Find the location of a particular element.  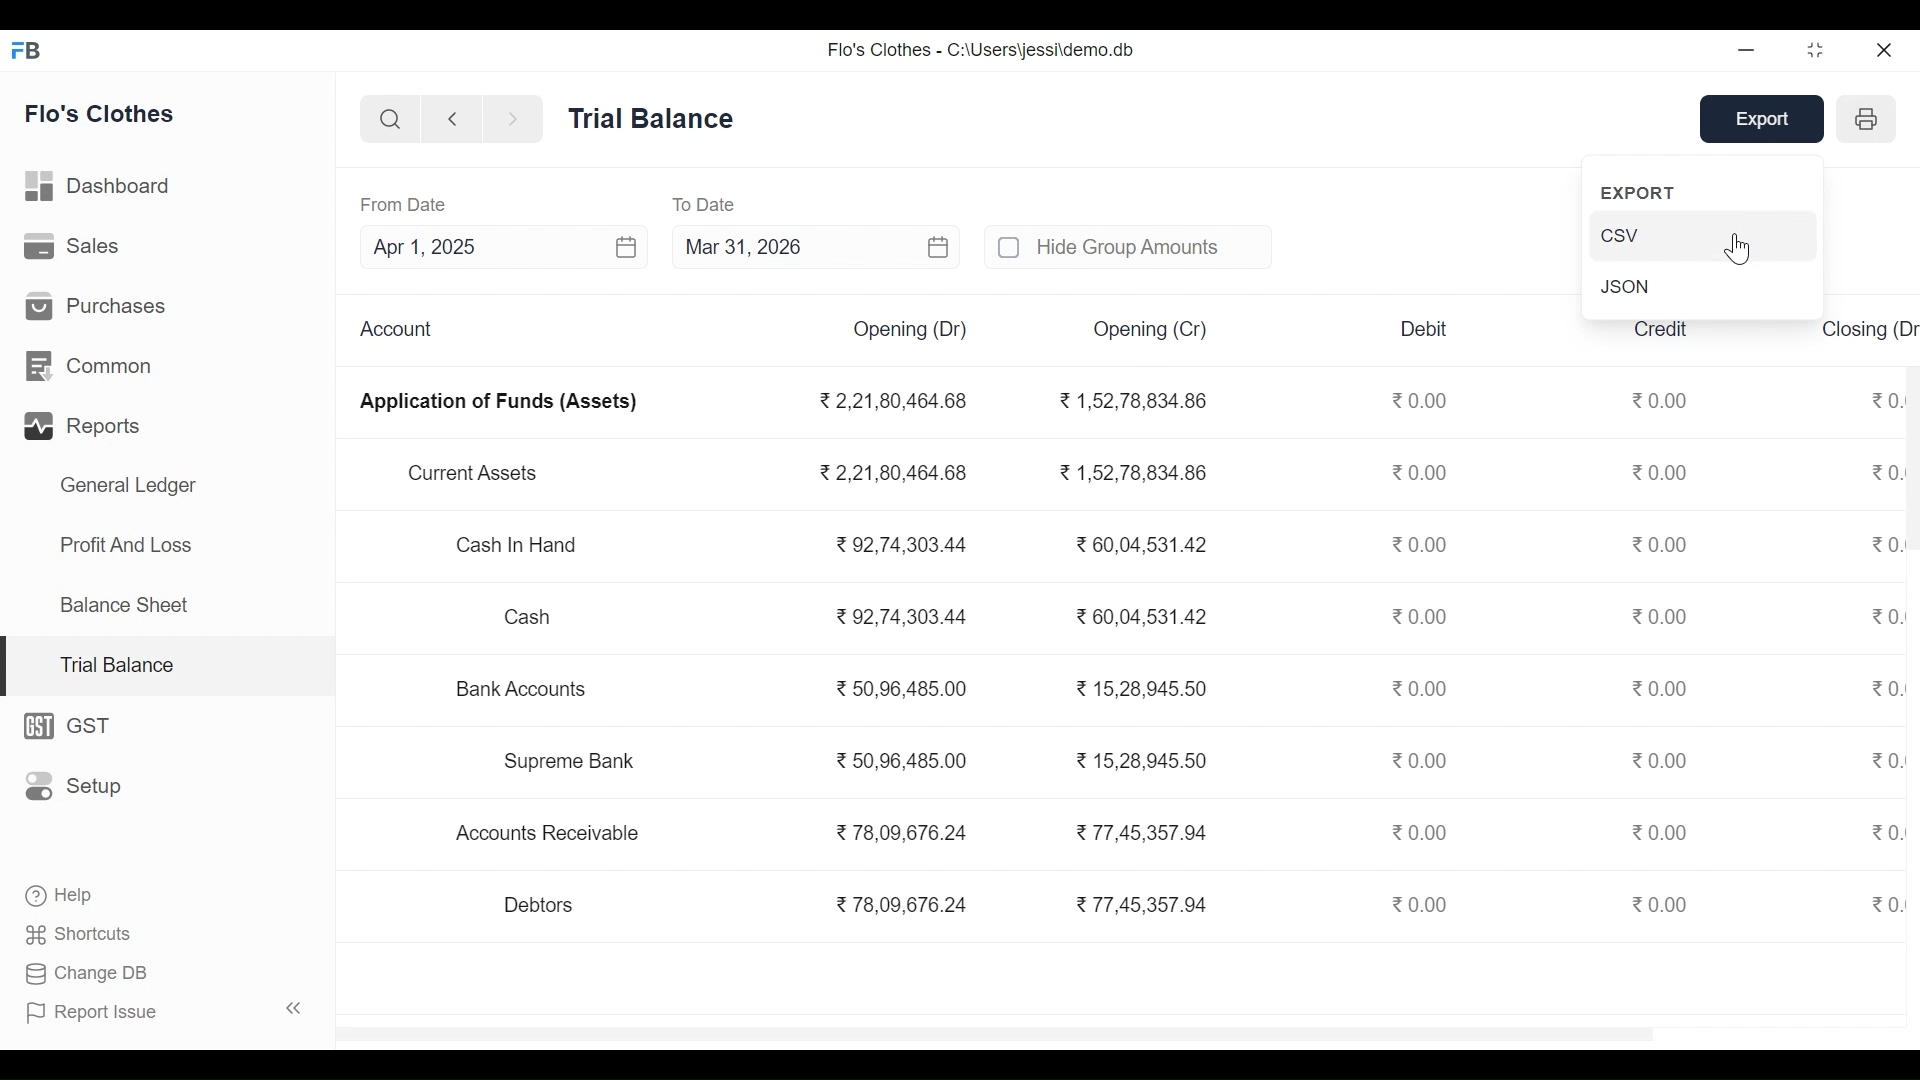

EXPORT is located at coordinates (1645, 192).